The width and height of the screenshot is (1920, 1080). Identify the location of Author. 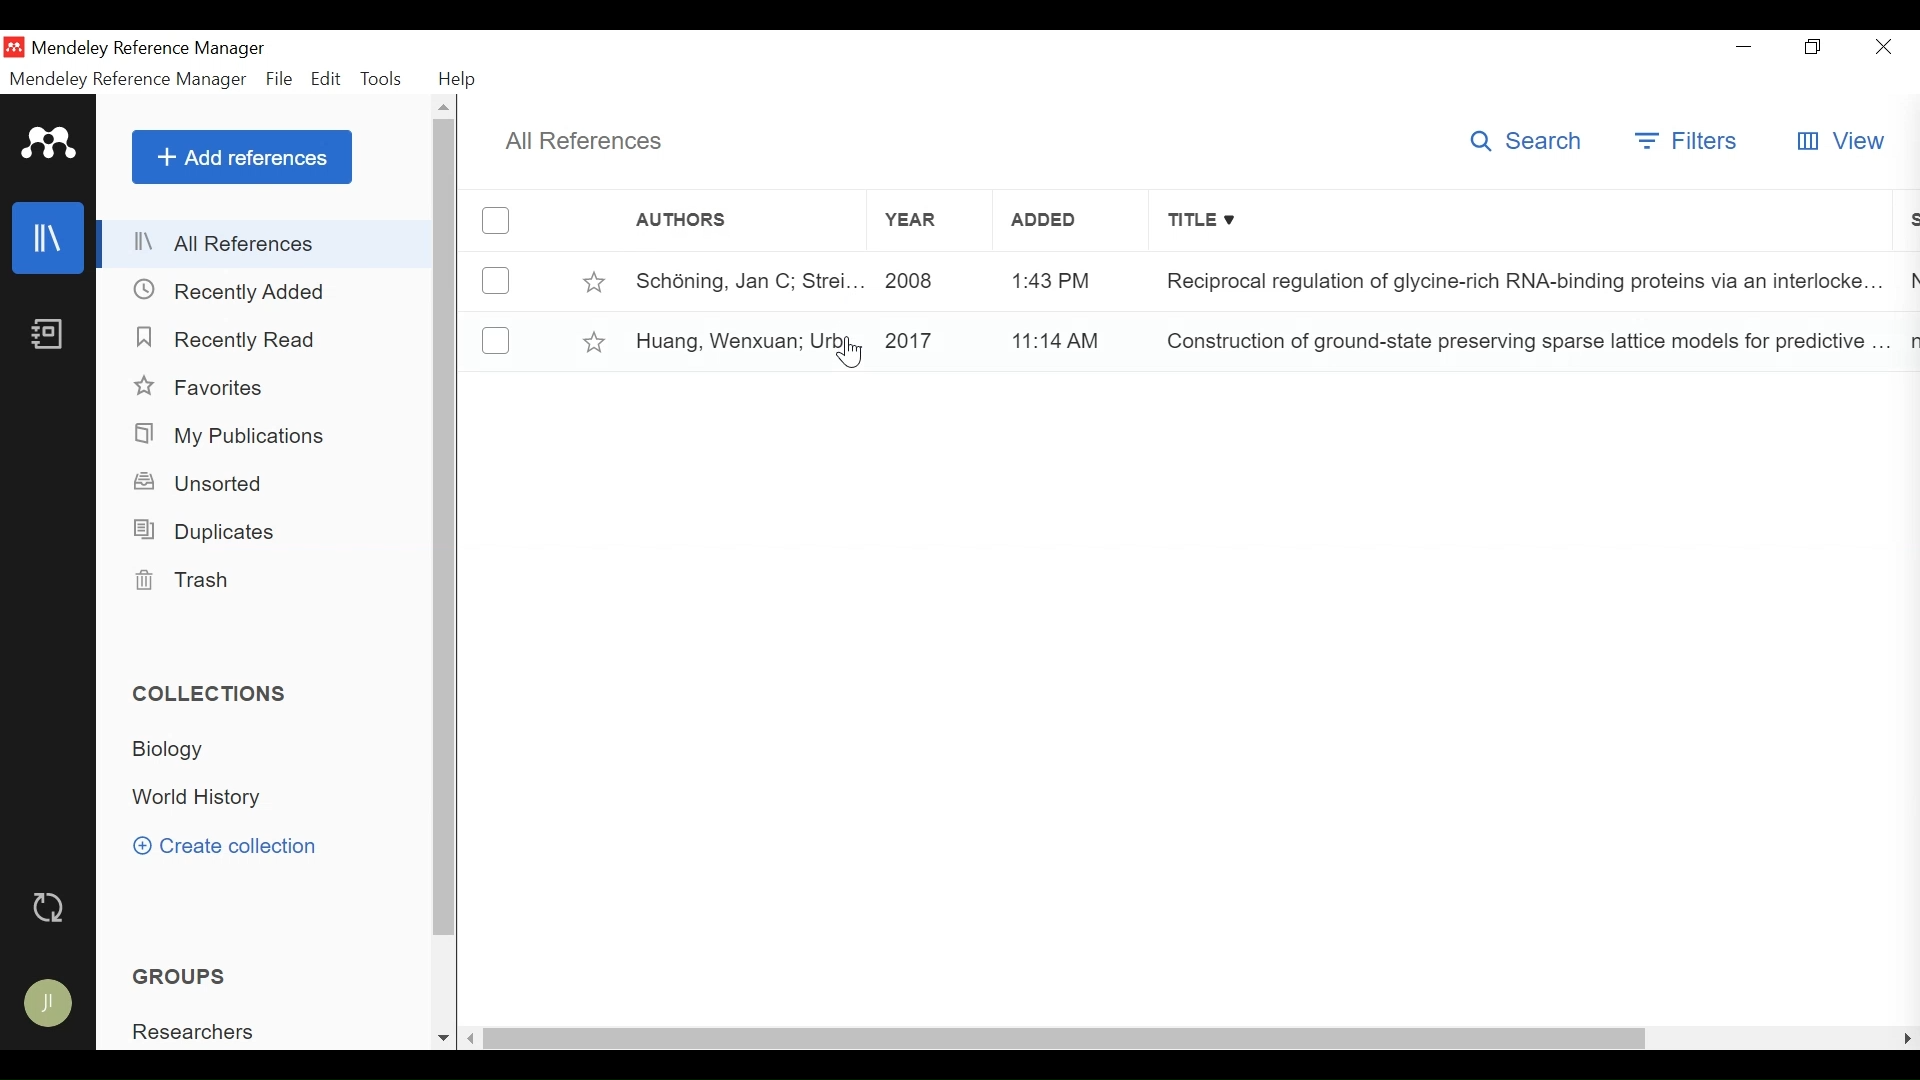
(741, 280).